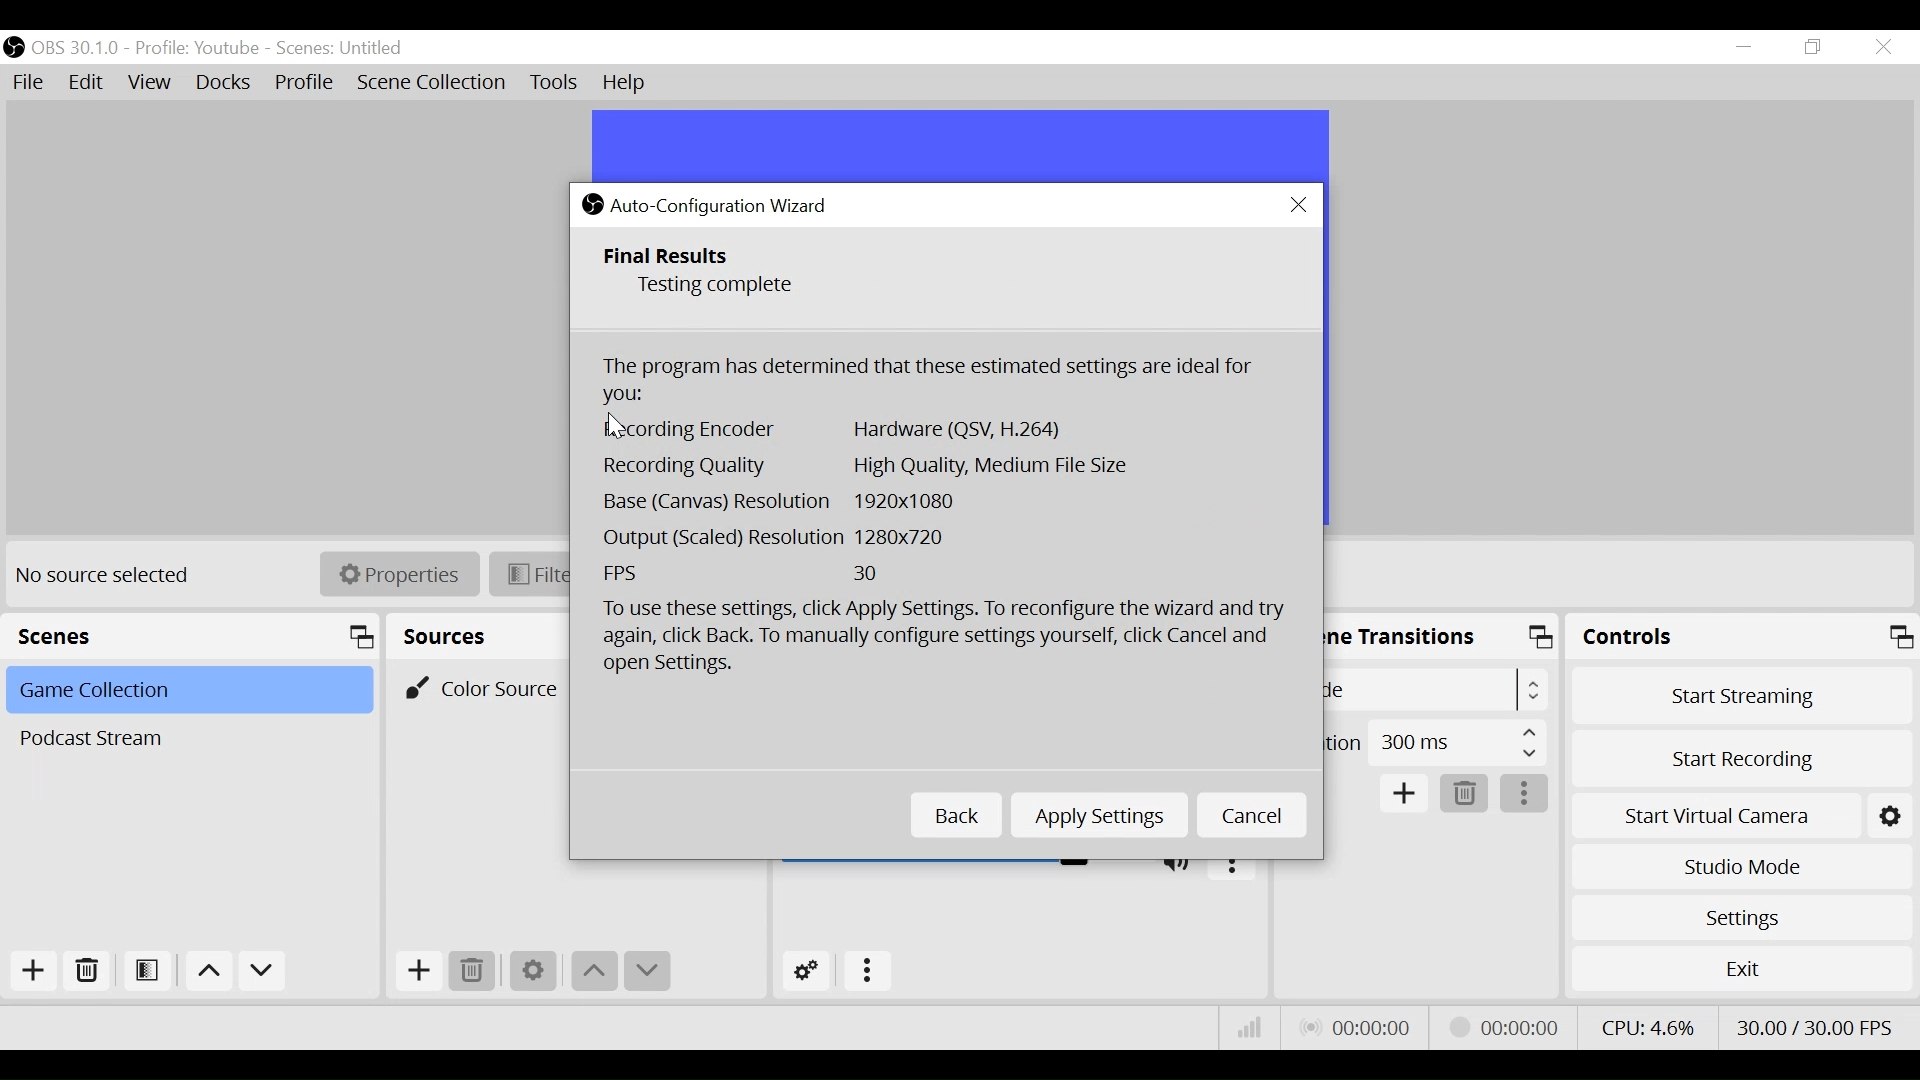  I want to click on Profile, so click(305, 82).